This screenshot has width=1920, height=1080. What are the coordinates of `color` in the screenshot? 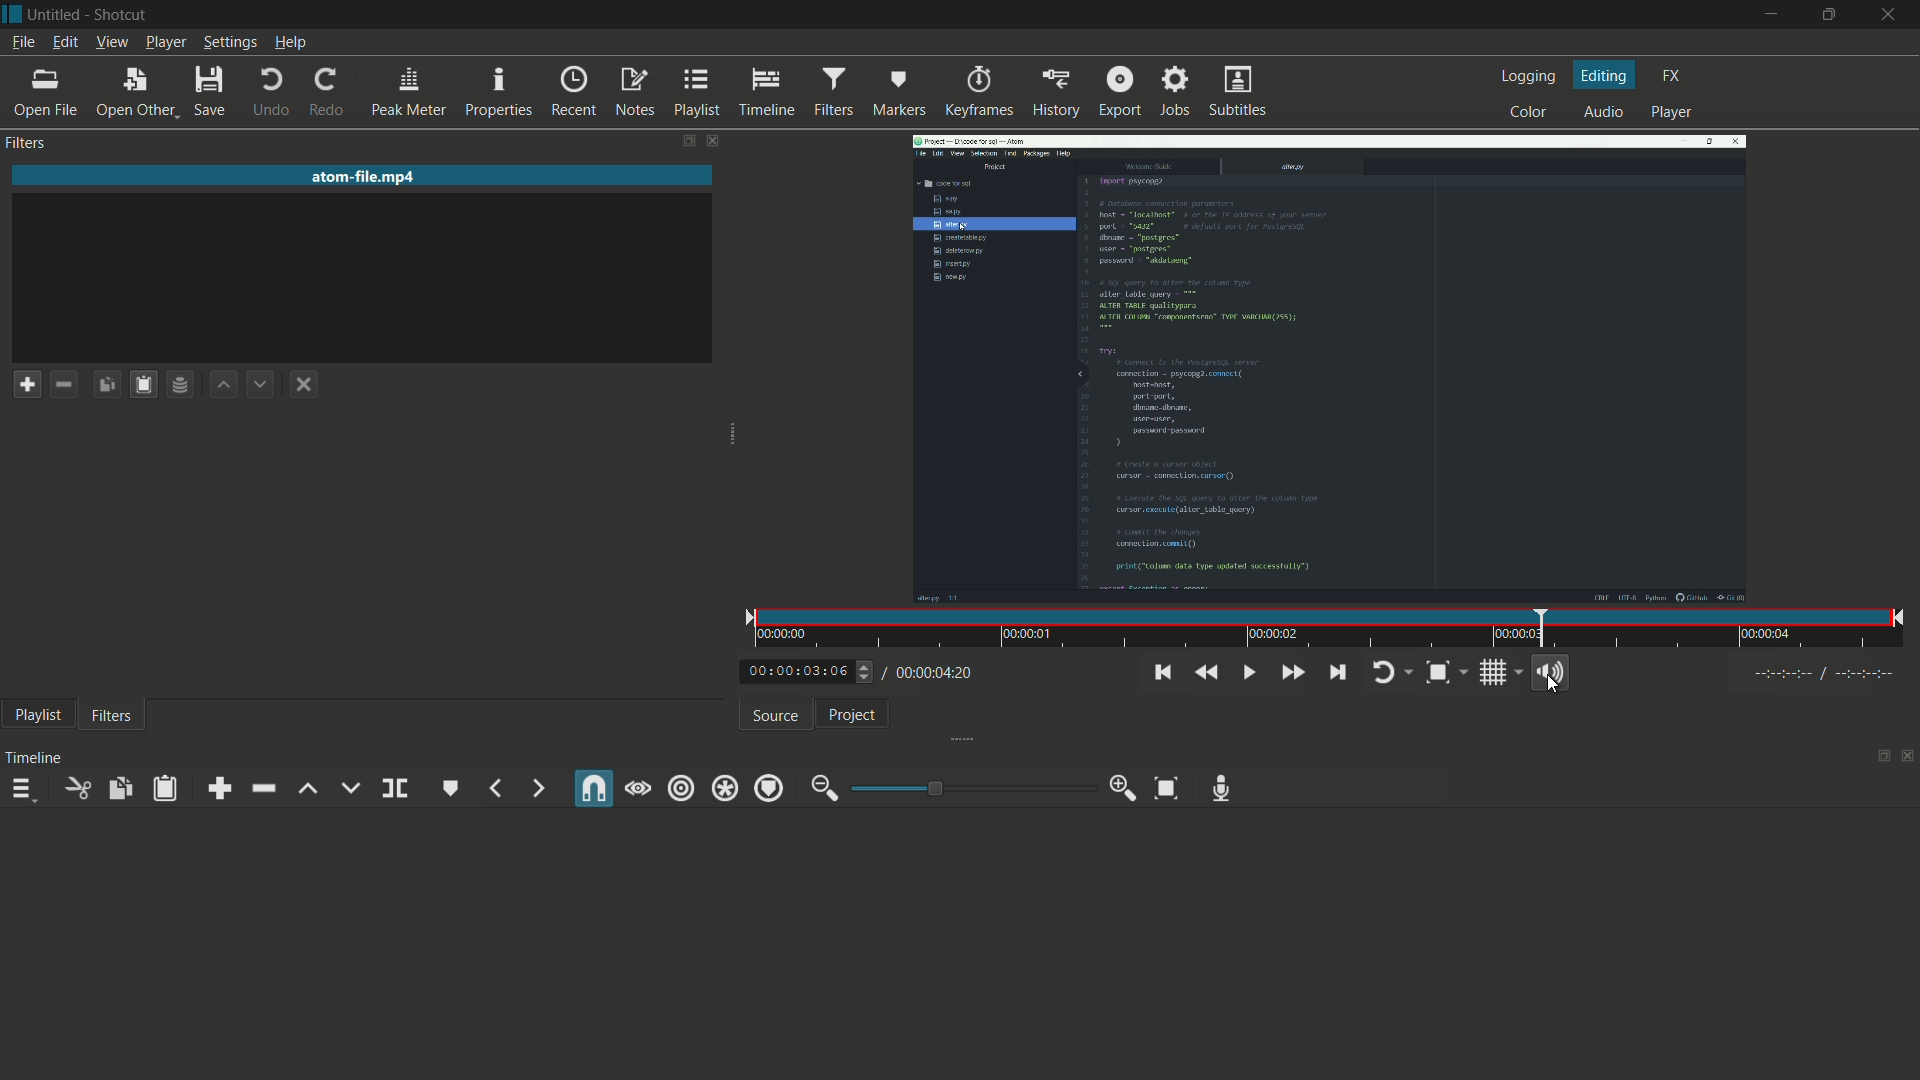 It's located at (1527, 112).